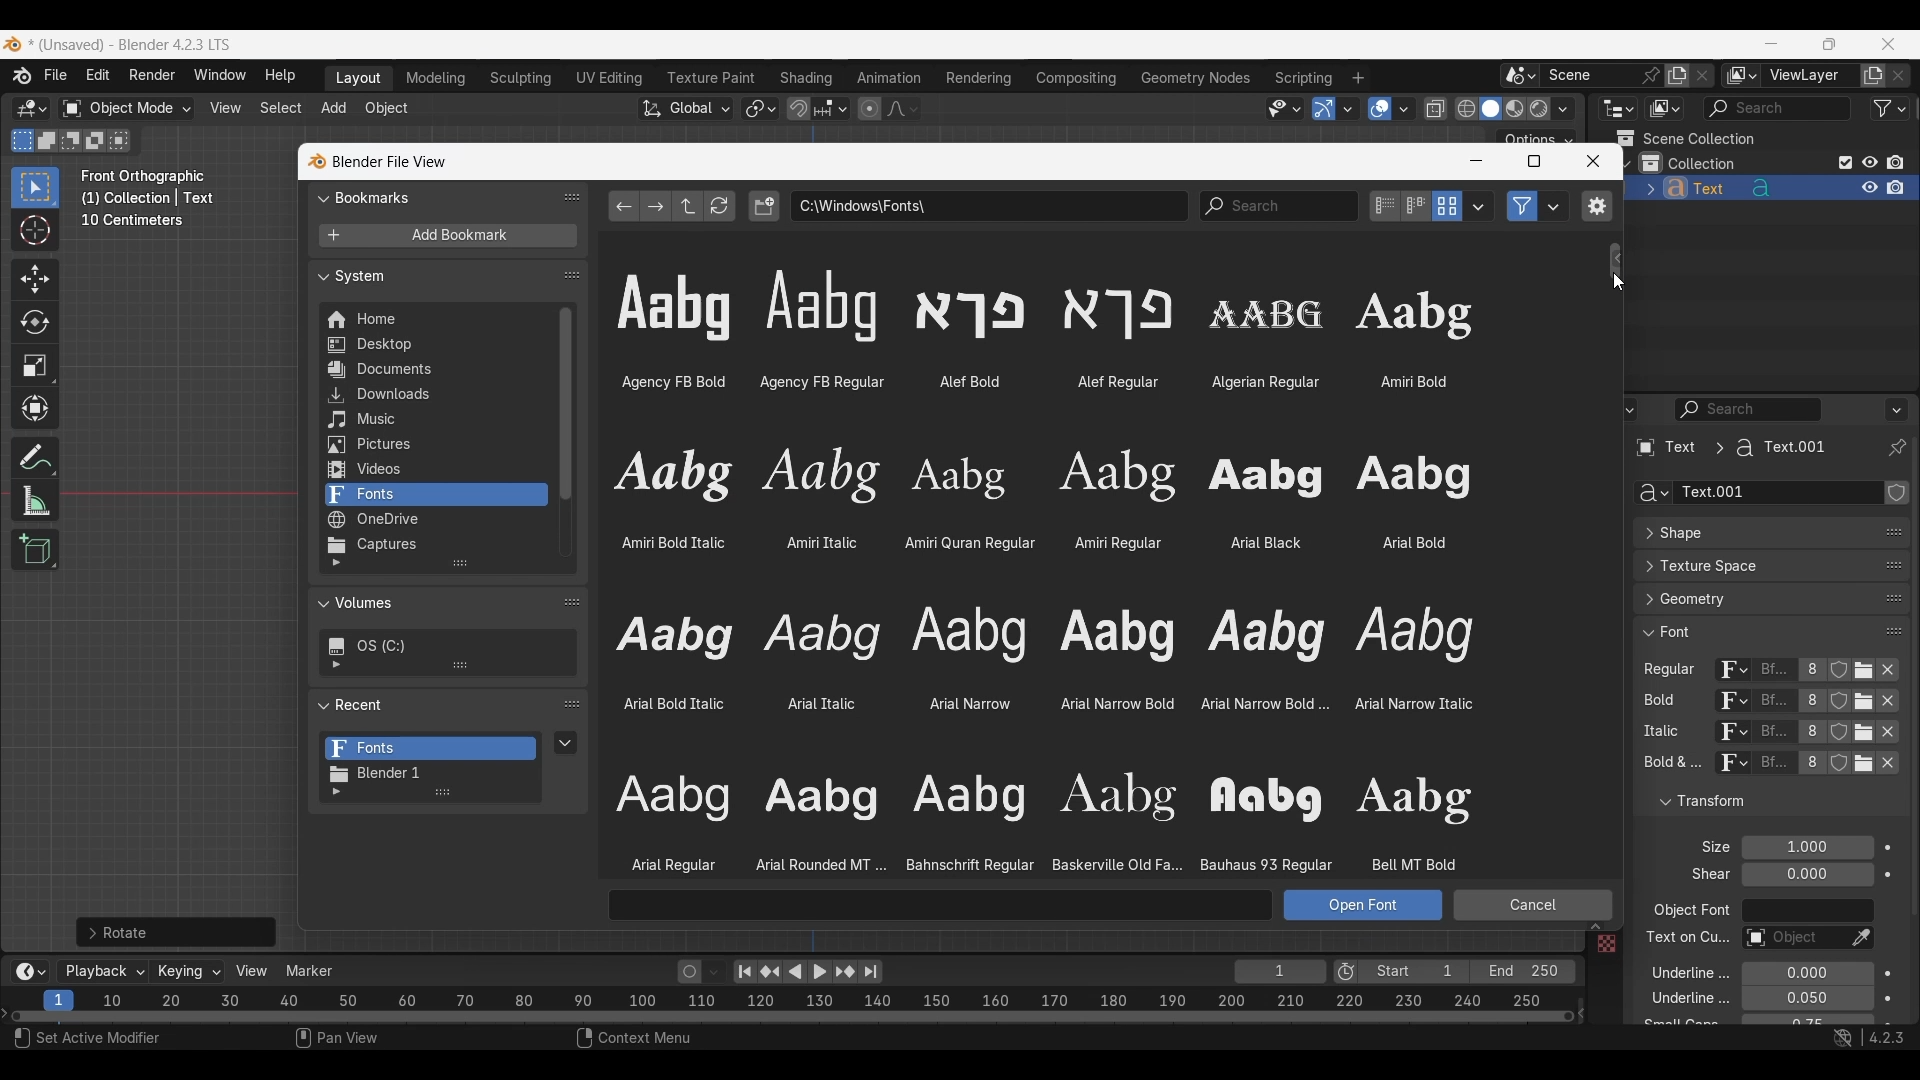  Describe the element at coordinates (1878, 767) in the screenshot. I see `unlink respective attribute` at that location.